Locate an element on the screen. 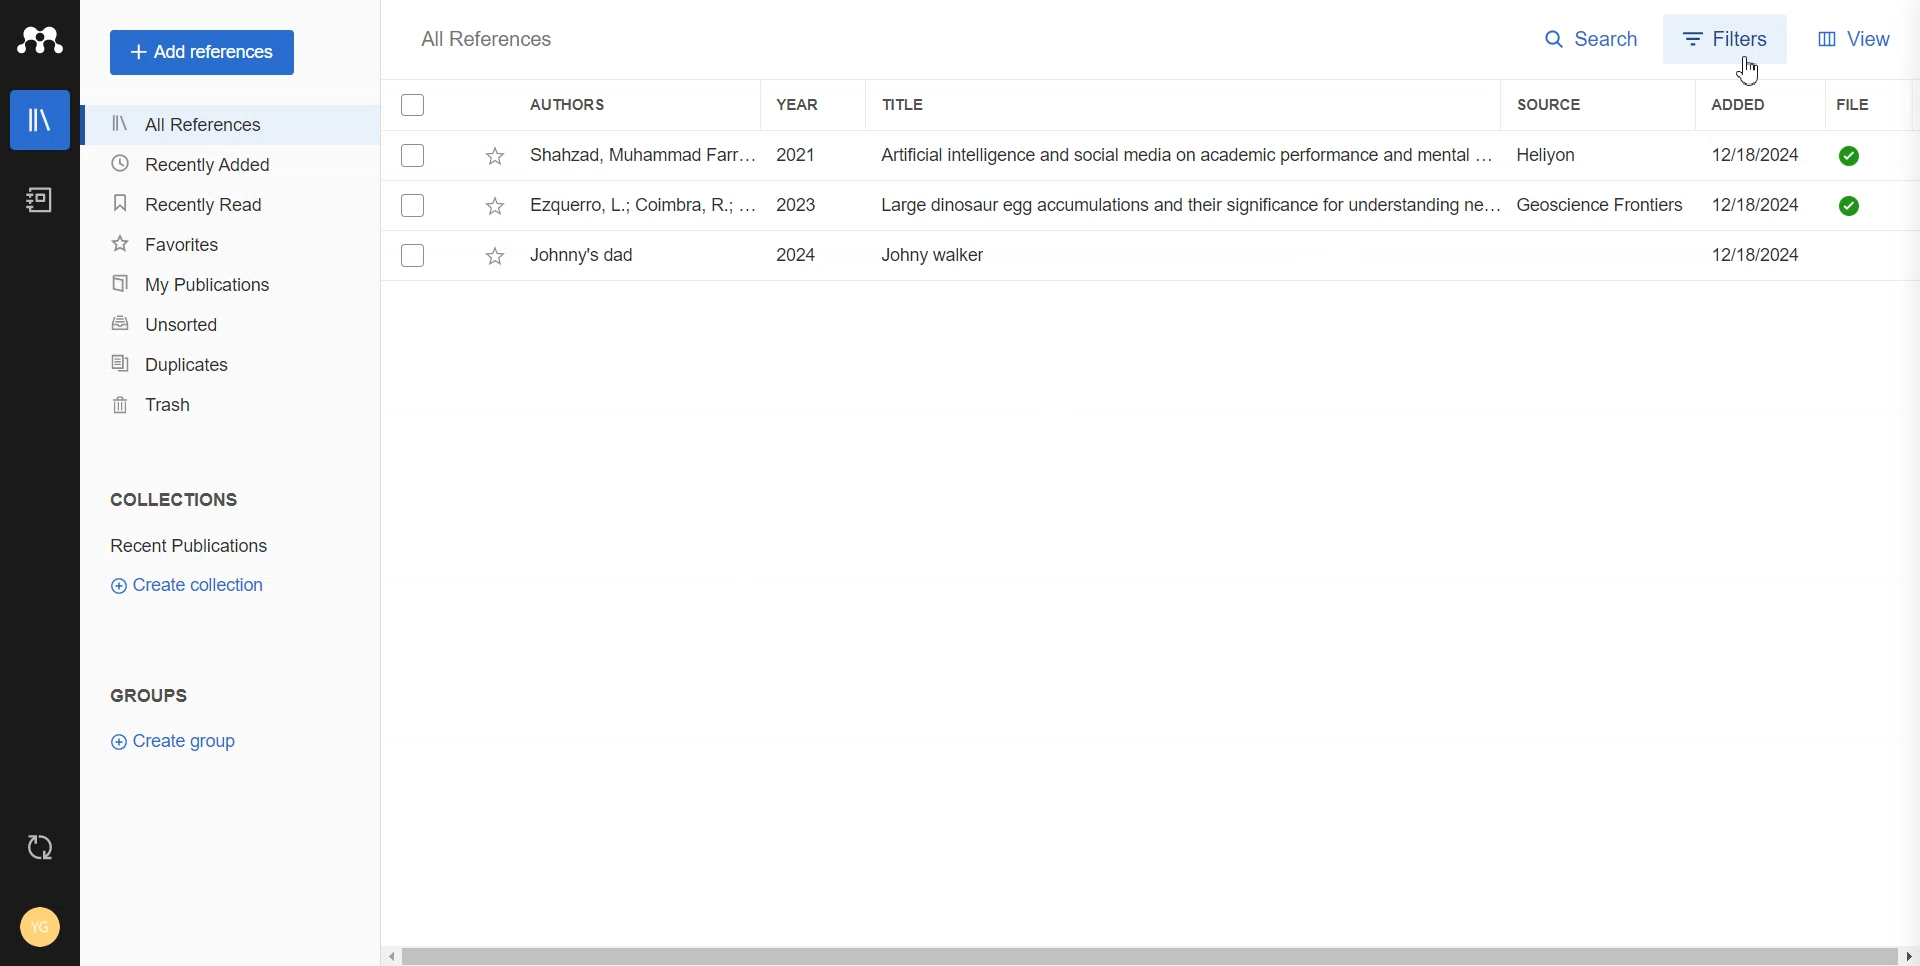 This screenshot has width=1920, height=966. select entry is located at coordinates (414, 255).